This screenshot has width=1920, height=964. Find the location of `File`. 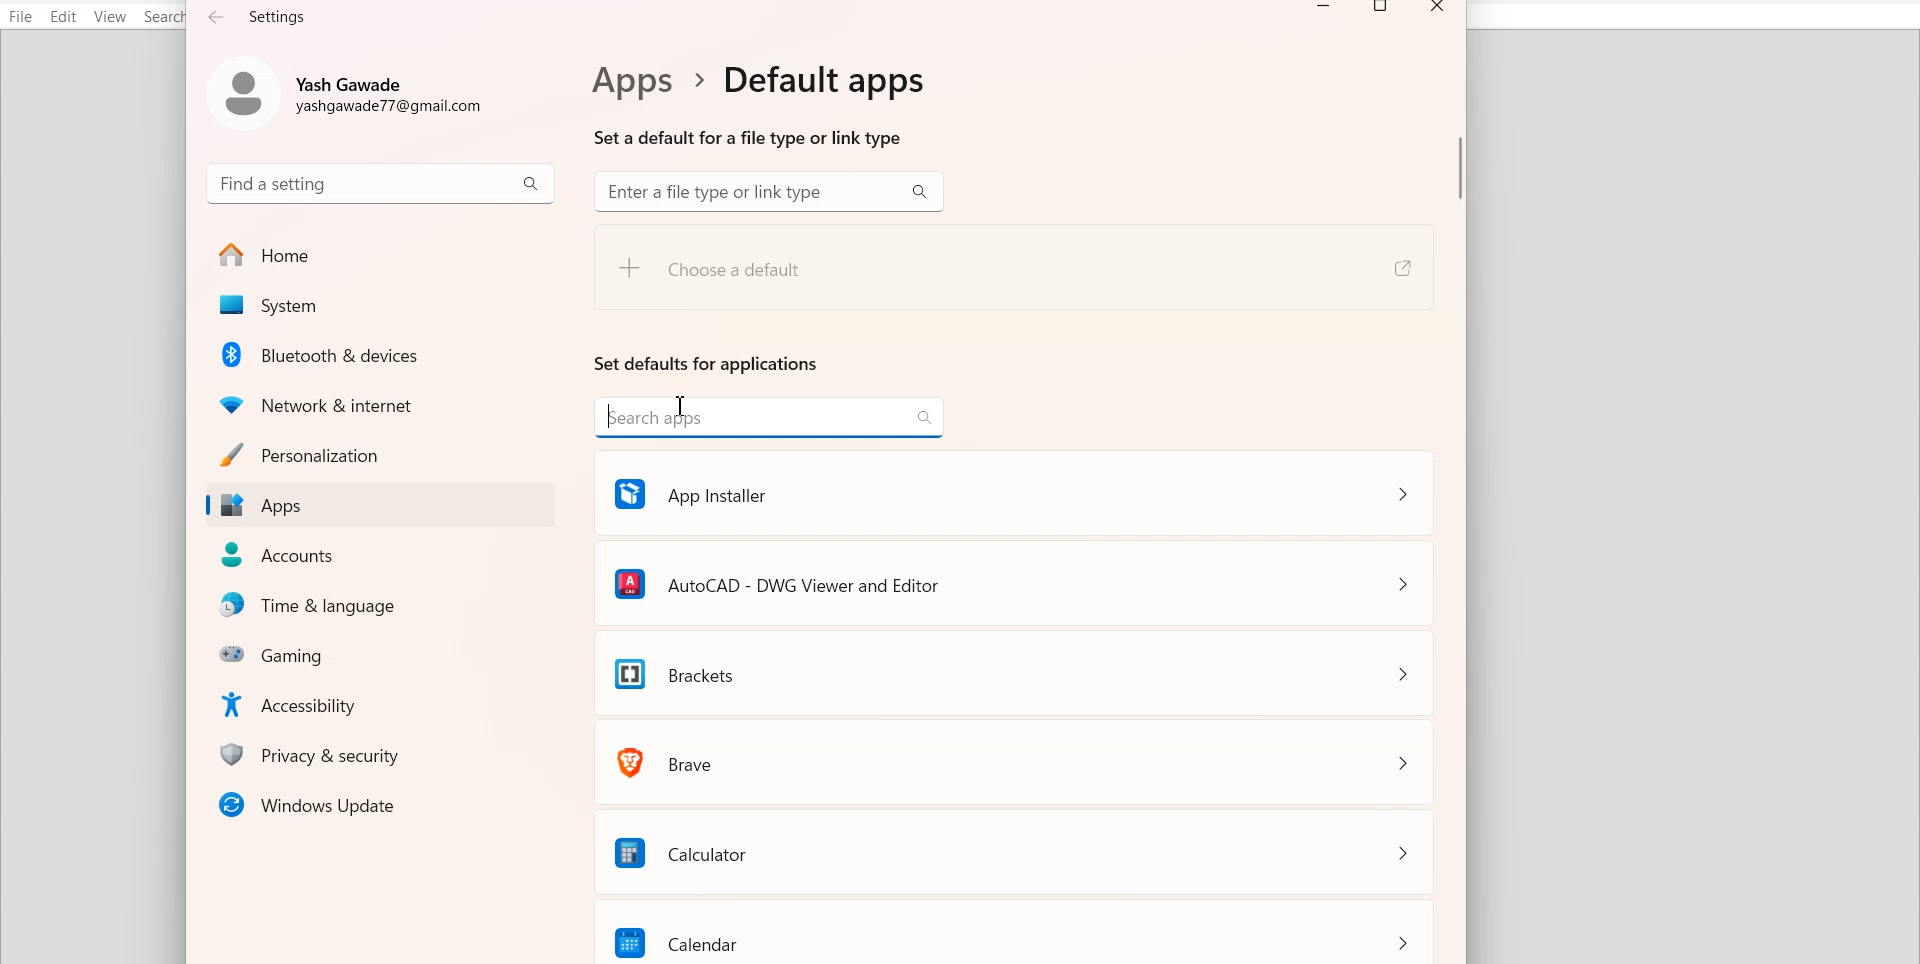

File is located at coordinates (21, 16).